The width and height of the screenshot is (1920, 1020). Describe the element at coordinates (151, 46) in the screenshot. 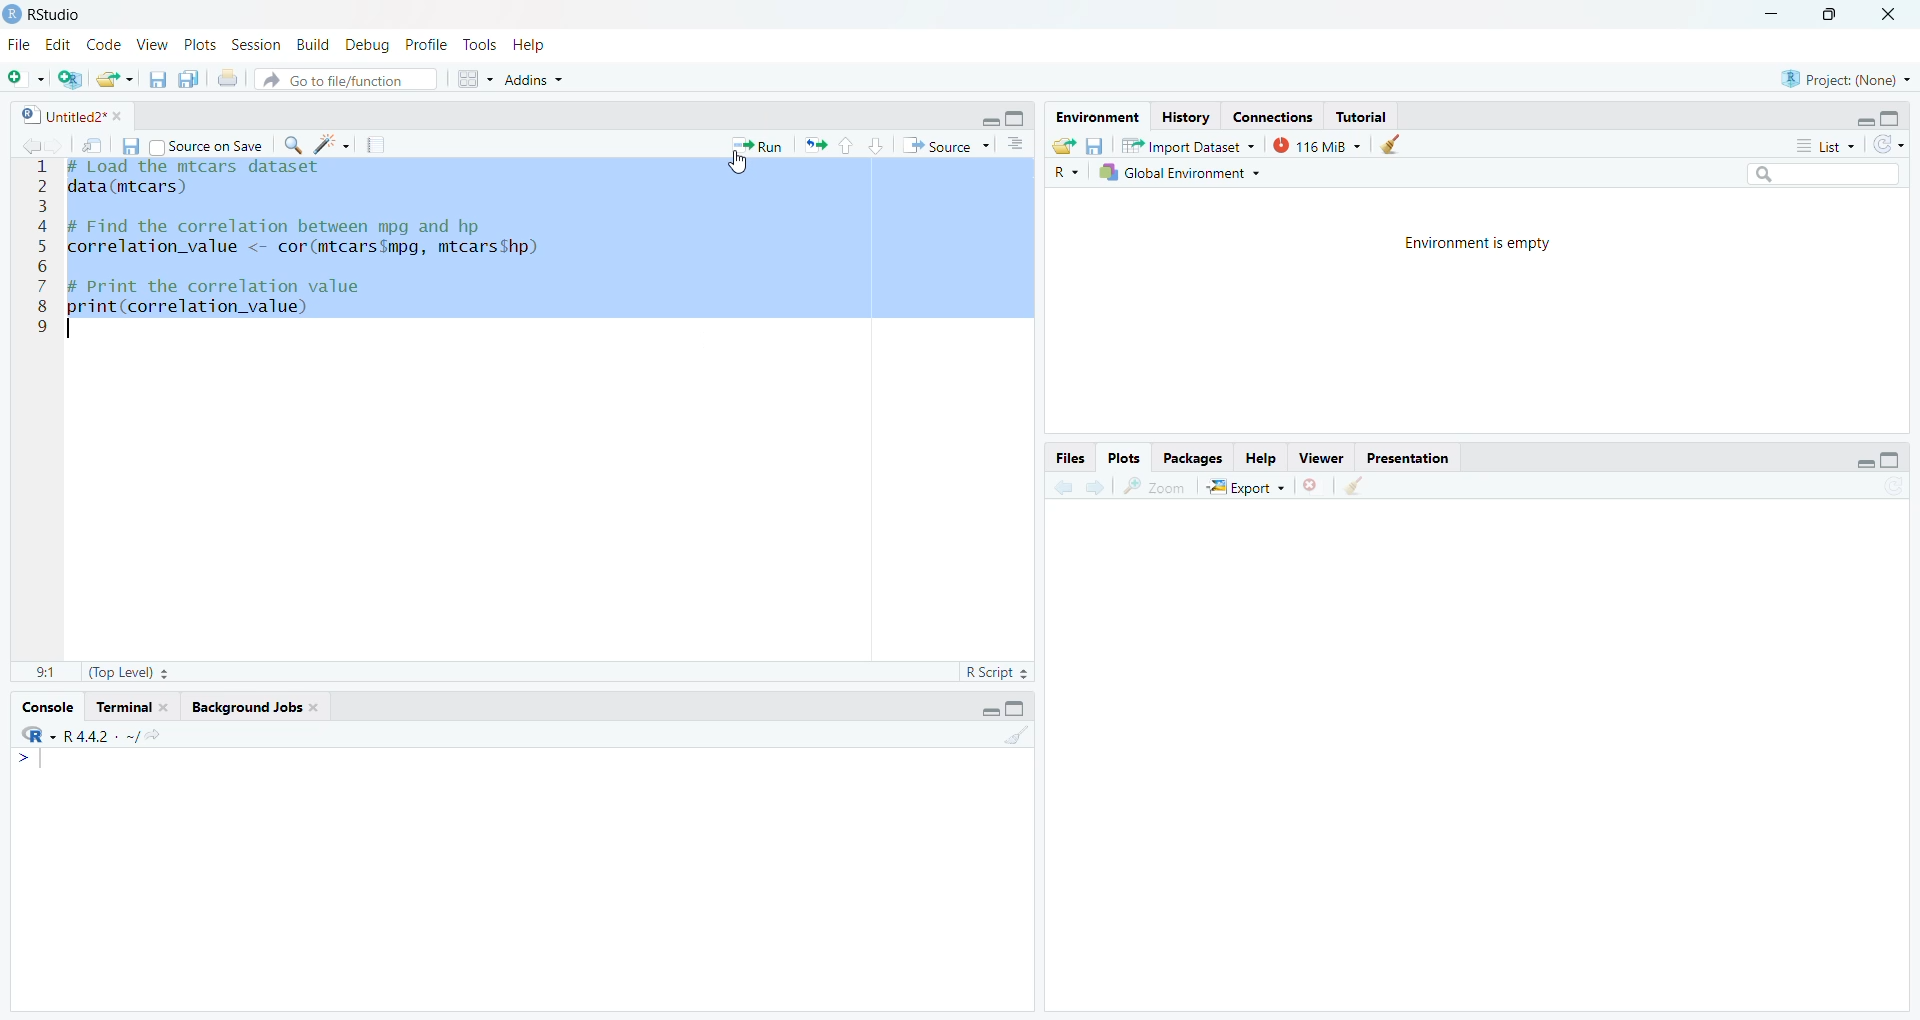

I see `View` at that location.